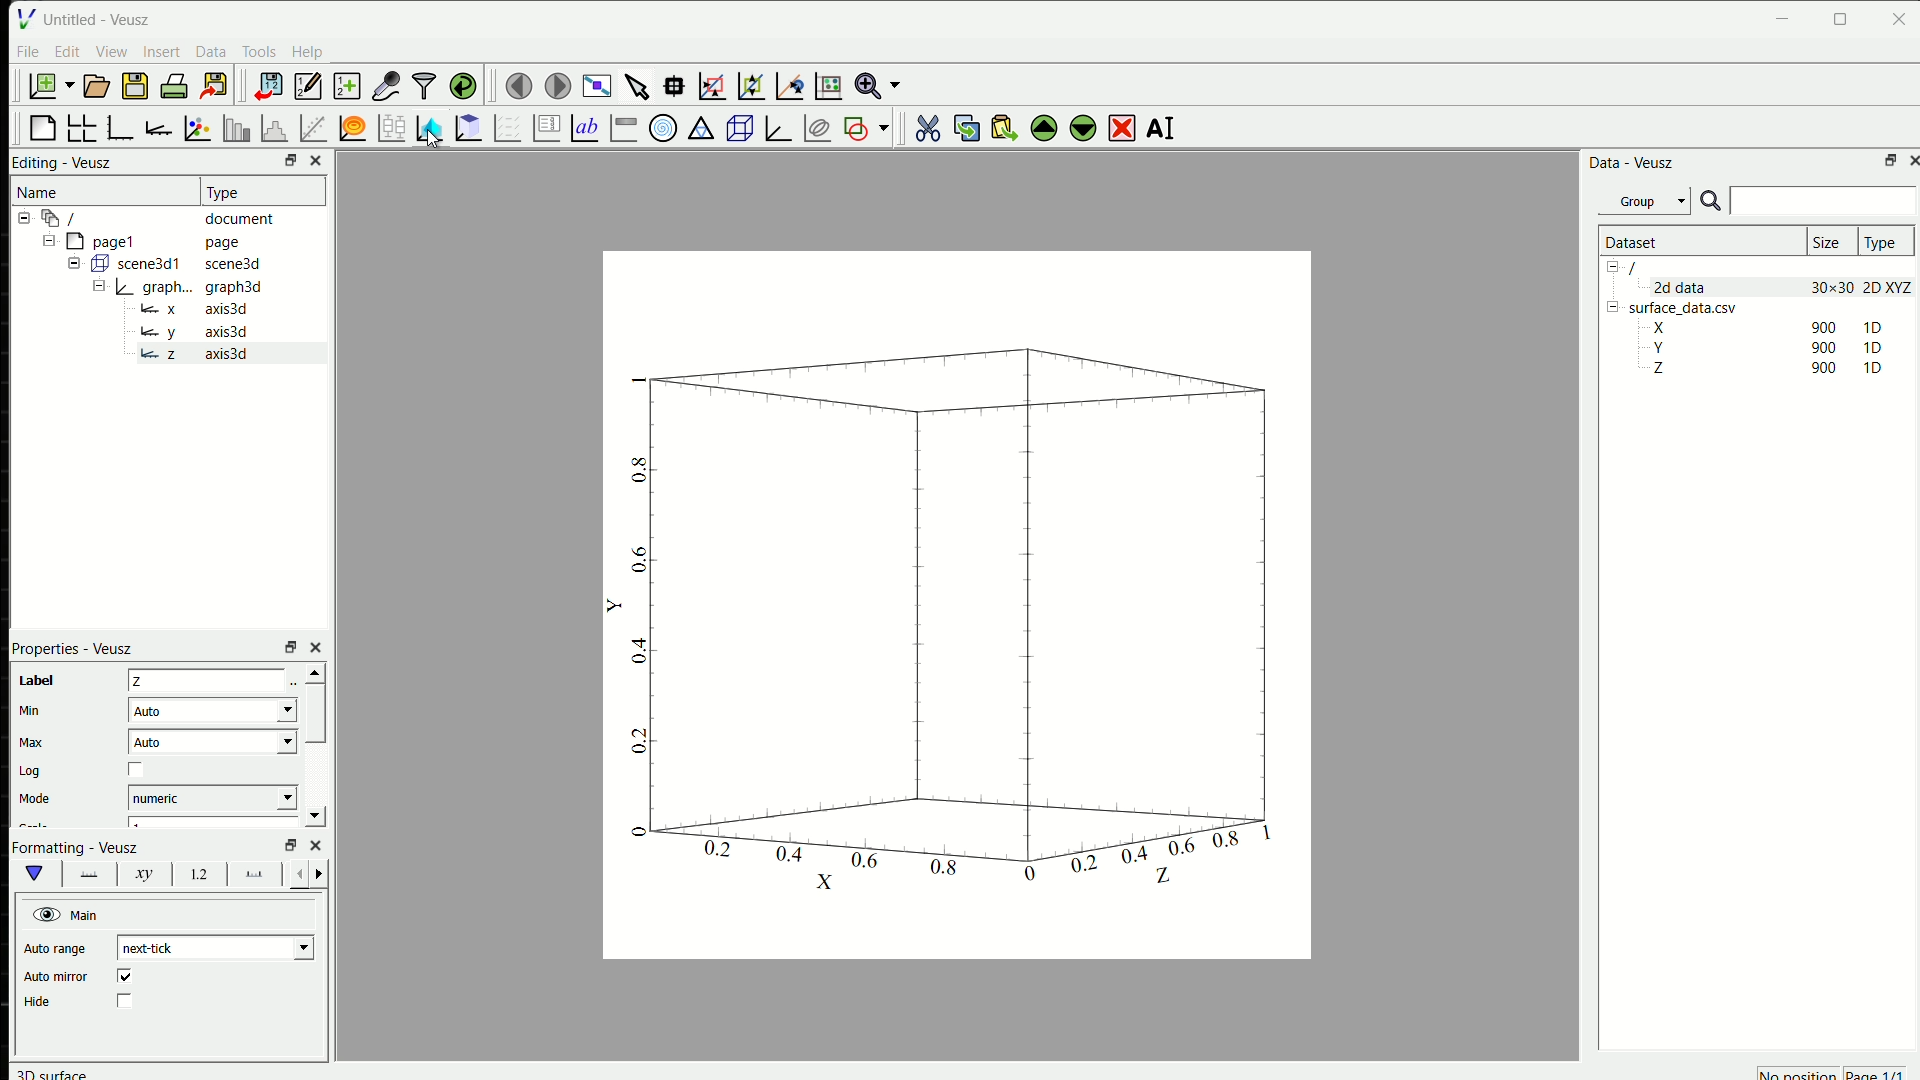 Image resolution: width=1920 pixels, height=1080 pixels. Describe the element at coordinates (431, 127) in the screenshot. I see `plot a 2D dataset as images` at that location.